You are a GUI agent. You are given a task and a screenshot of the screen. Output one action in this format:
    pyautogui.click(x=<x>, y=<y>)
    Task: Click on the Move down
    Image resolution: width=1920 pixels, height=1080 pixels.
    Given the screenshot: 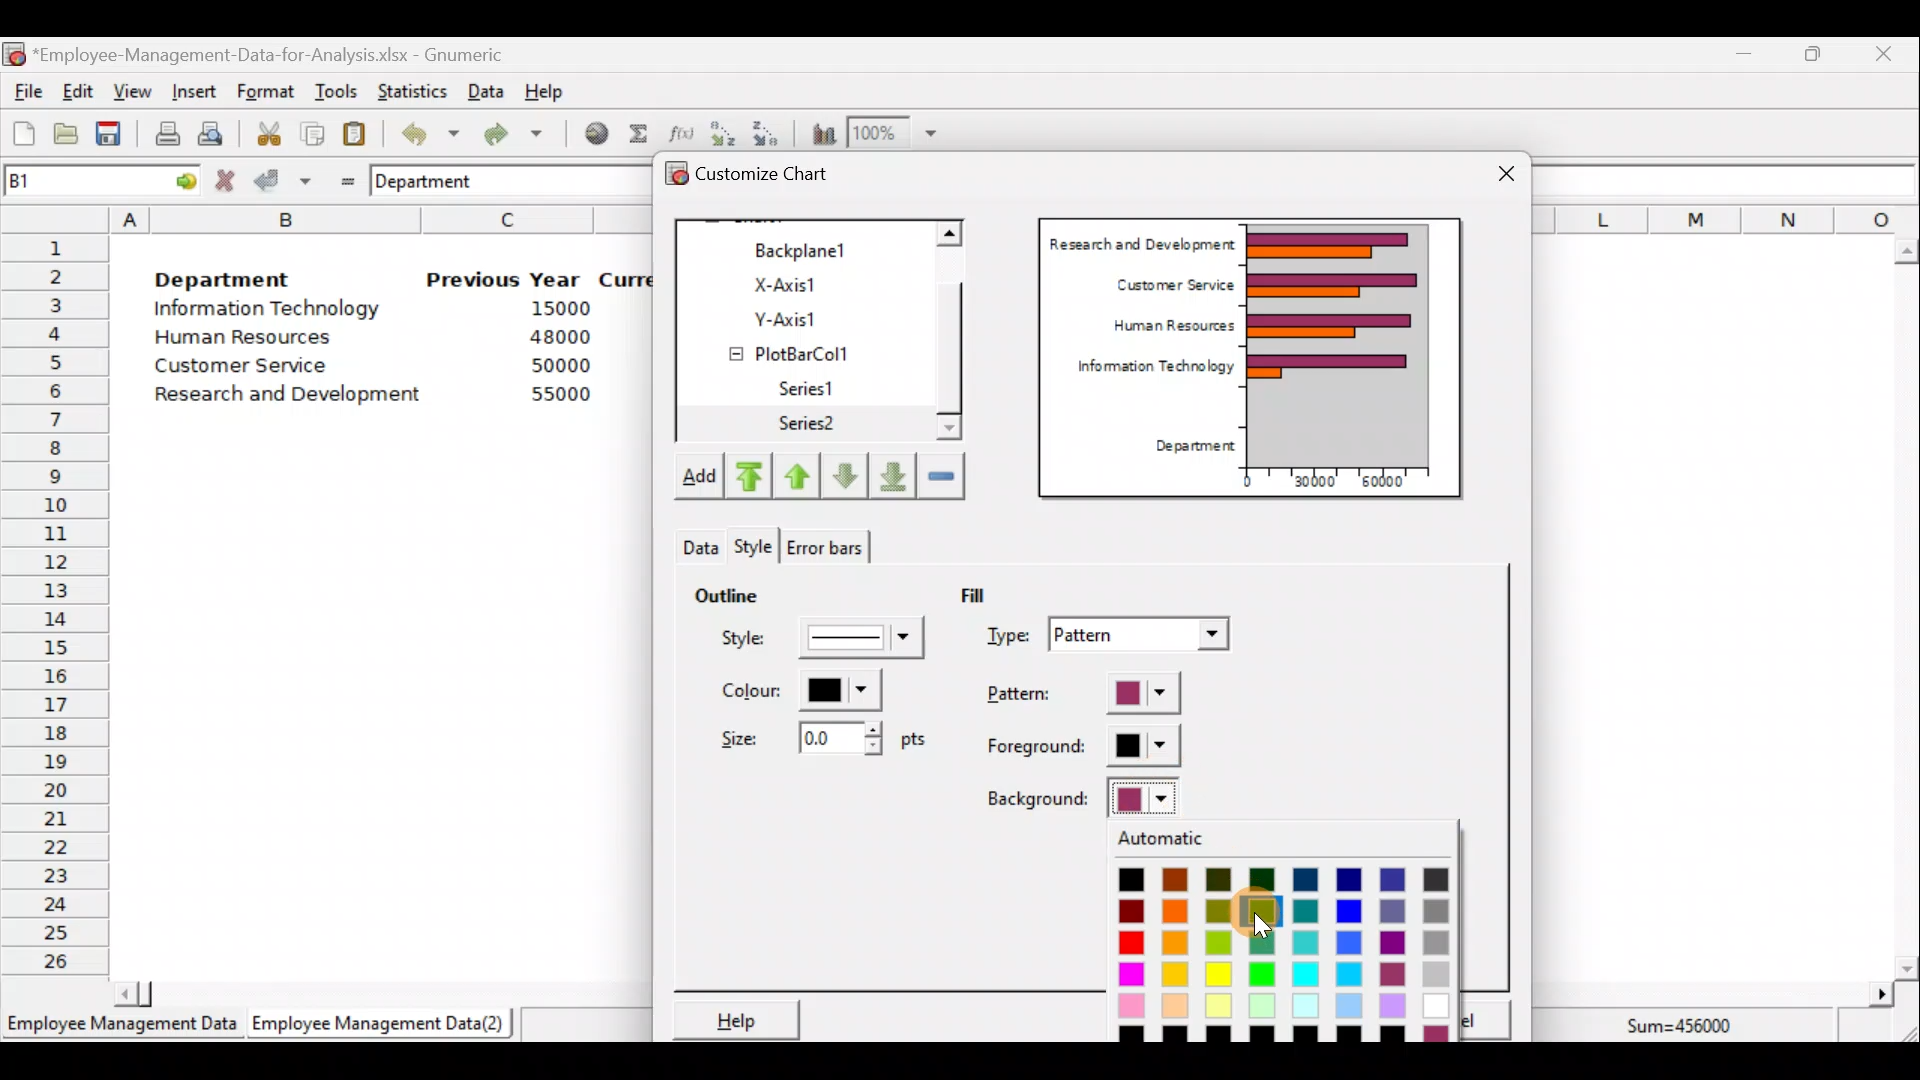 What is the action you would take?
    pyautogui.click(x=844, y=476)
    